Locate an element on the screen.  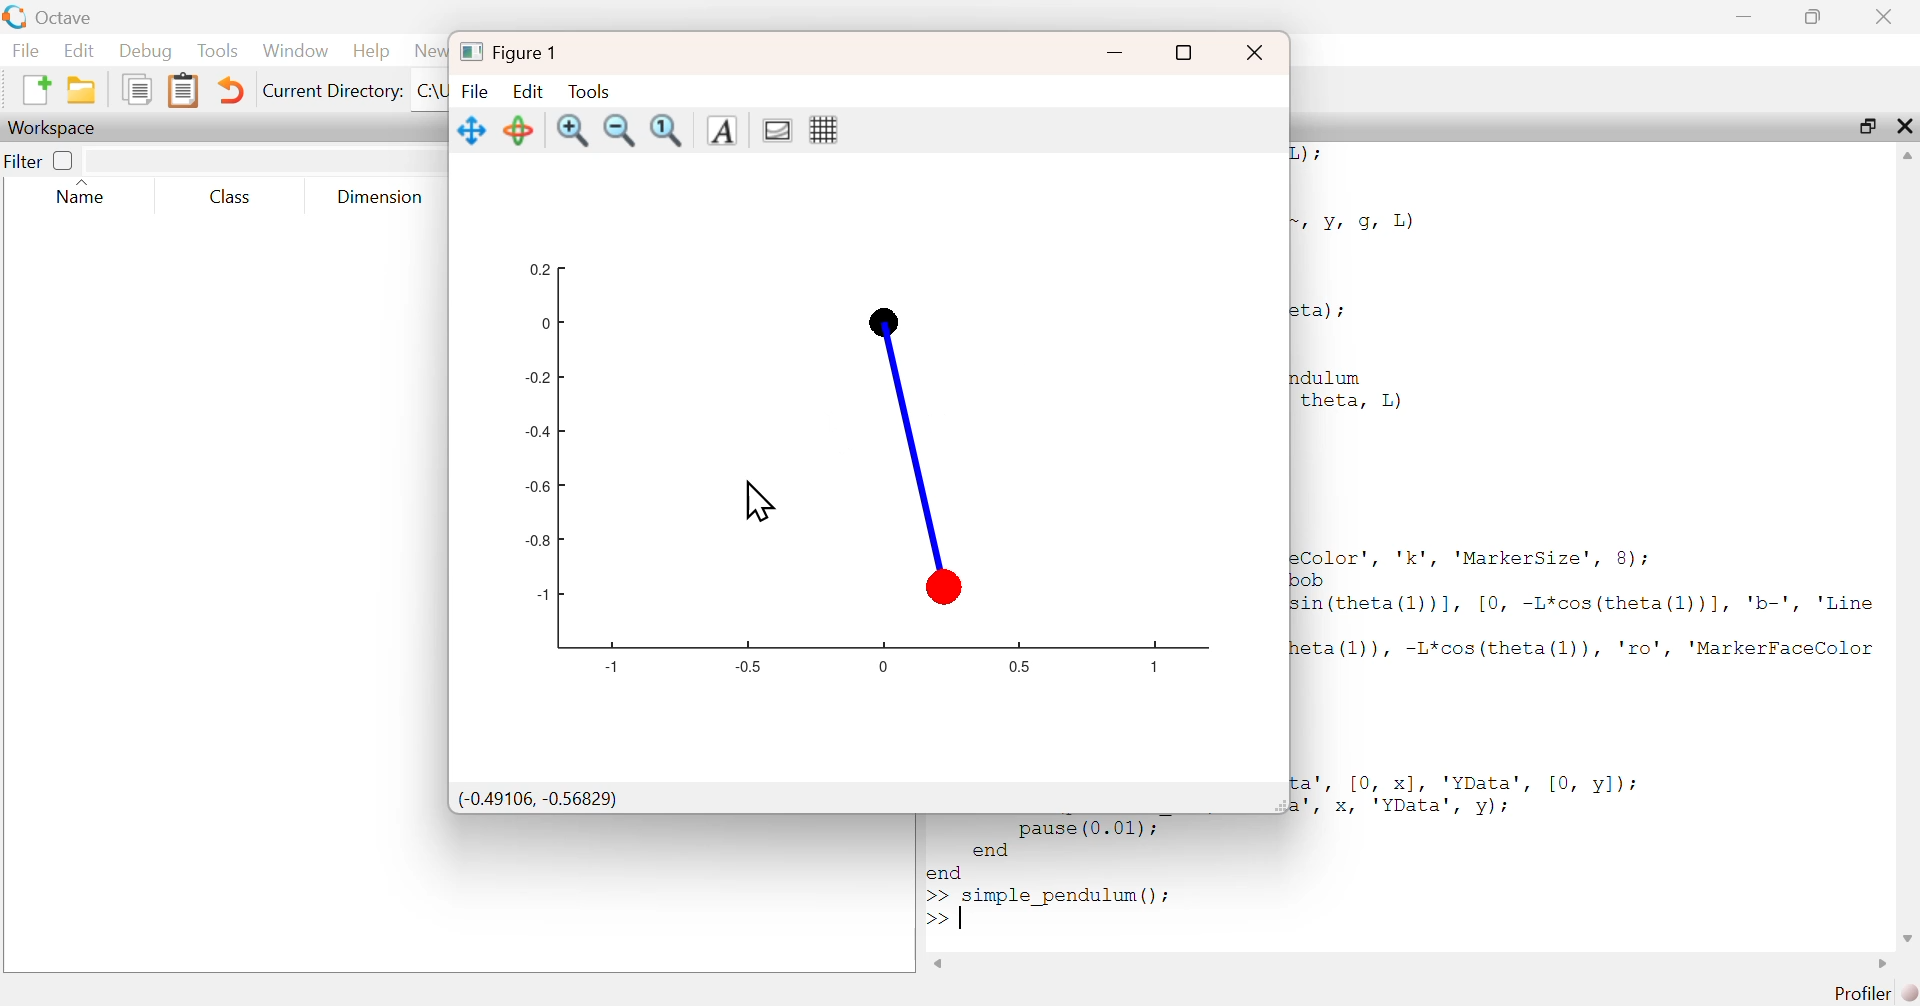
News is located at coordinates (424, 51).